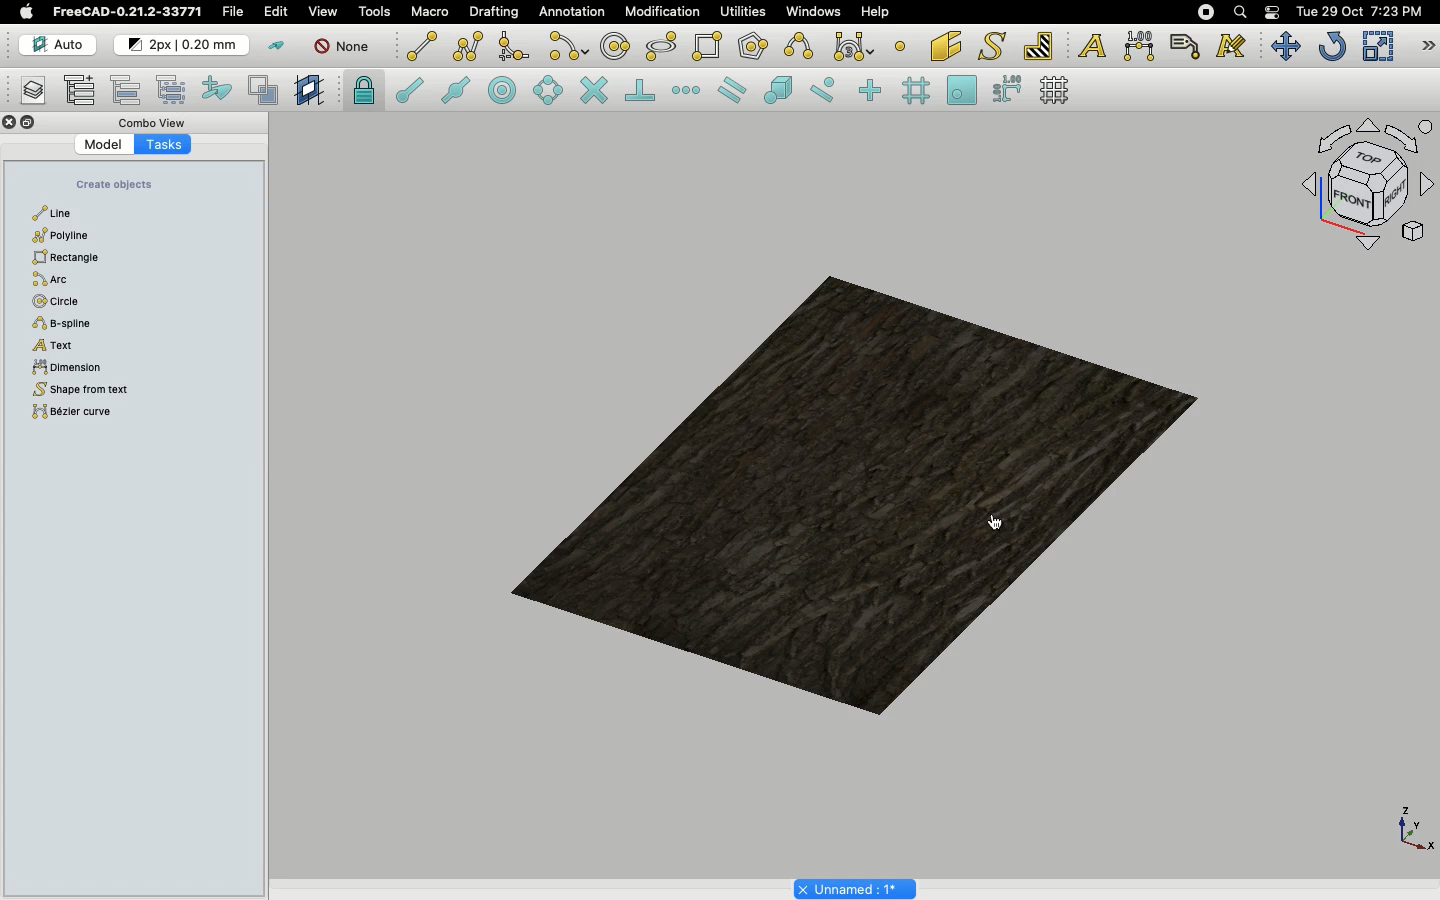  I want to click on Macro, so click(431, 12).